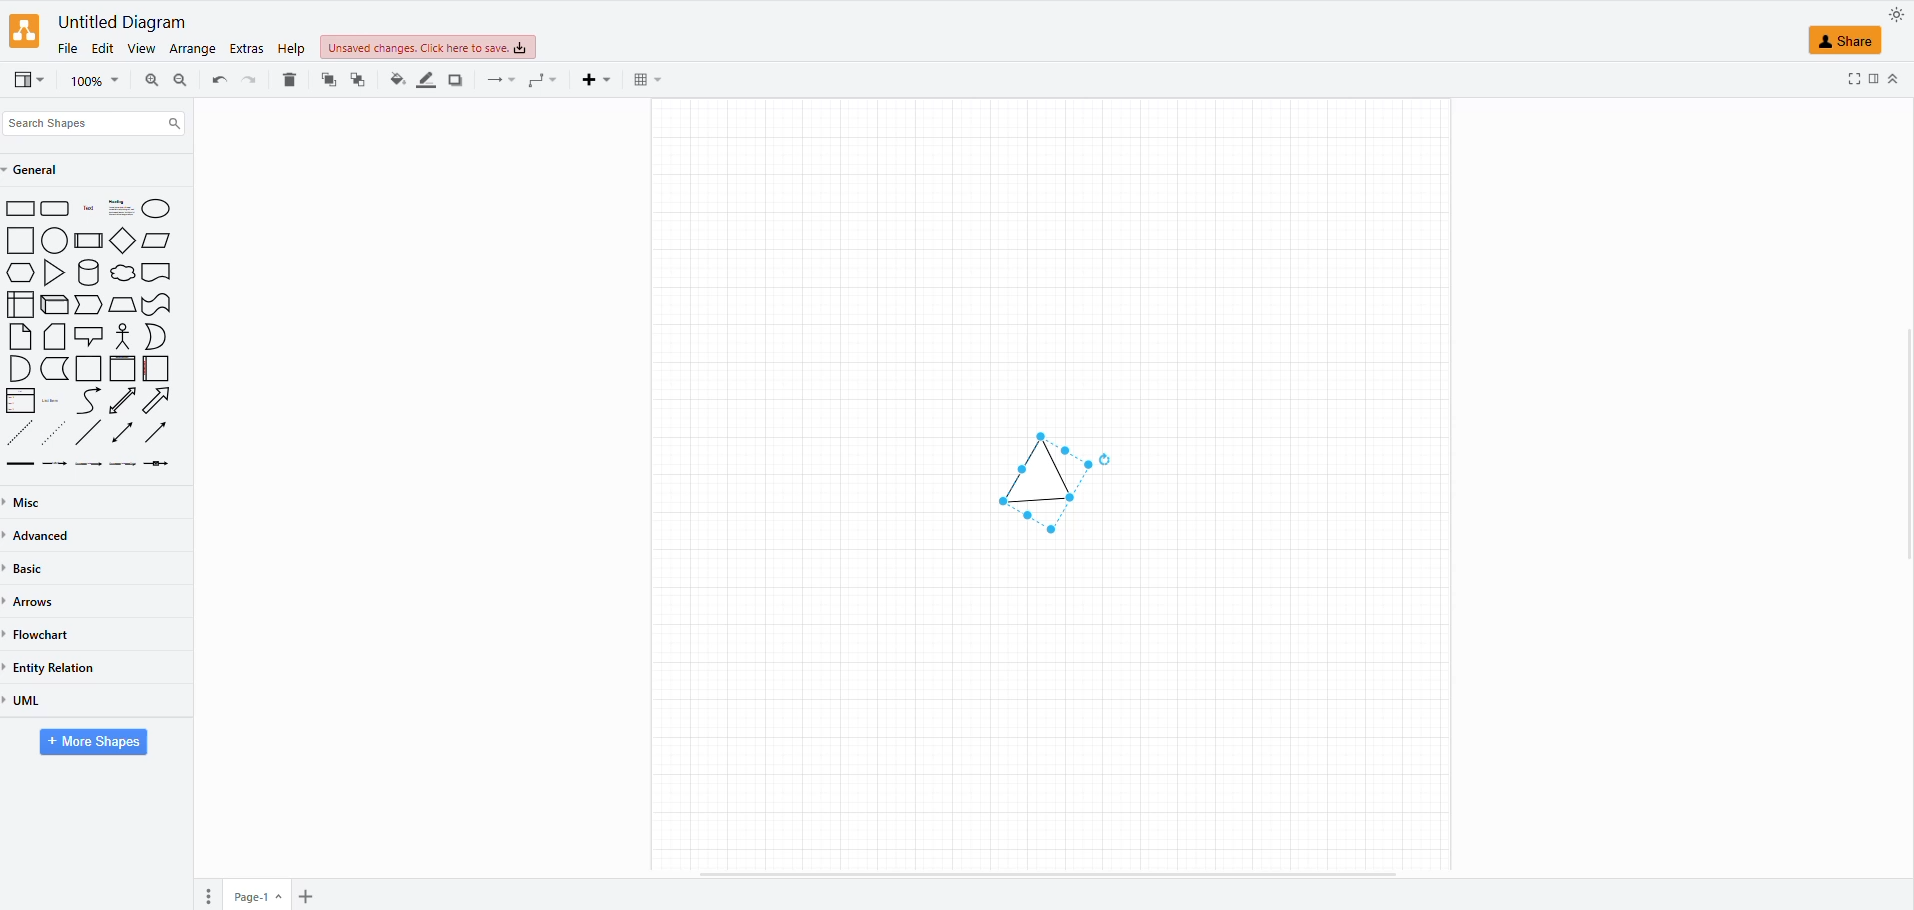  Describe the element at coordinates (30, 701) in the screenshot. I see `uml` at that location.